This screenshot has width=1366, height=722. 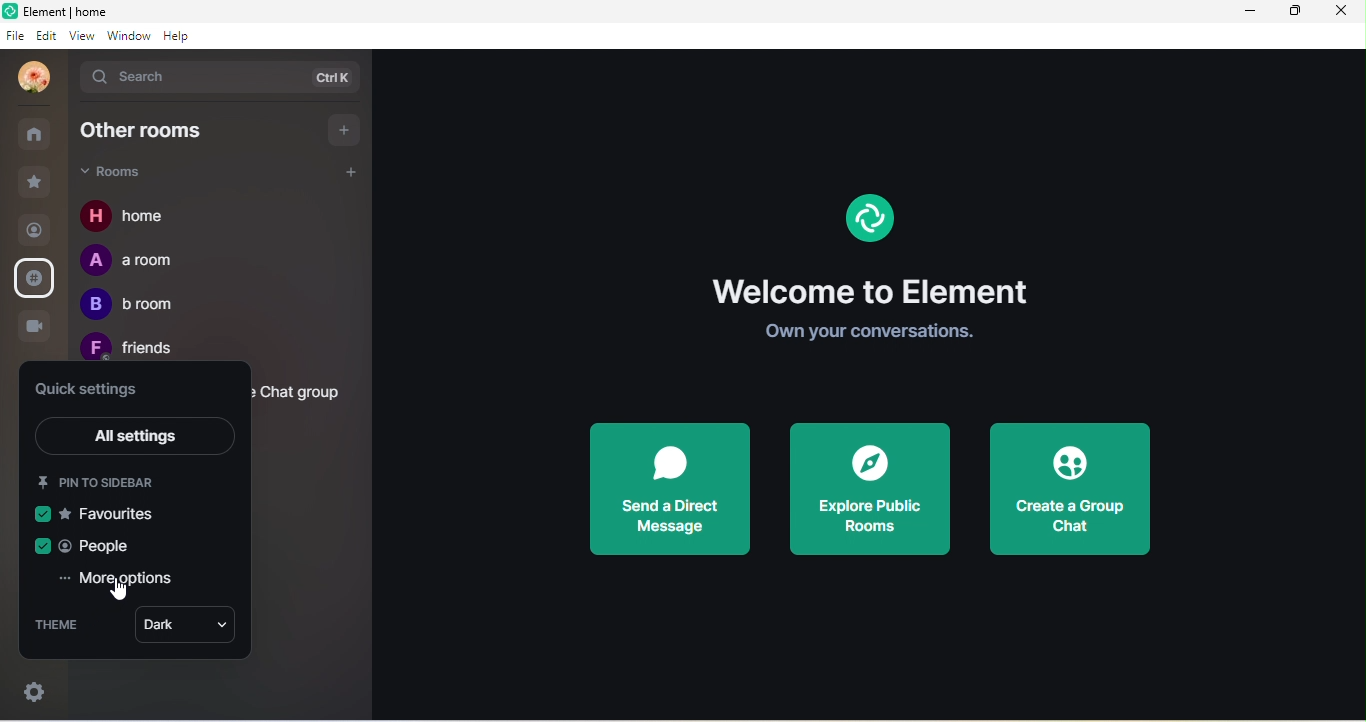 I want to click on people, so click(x=34, y=232).